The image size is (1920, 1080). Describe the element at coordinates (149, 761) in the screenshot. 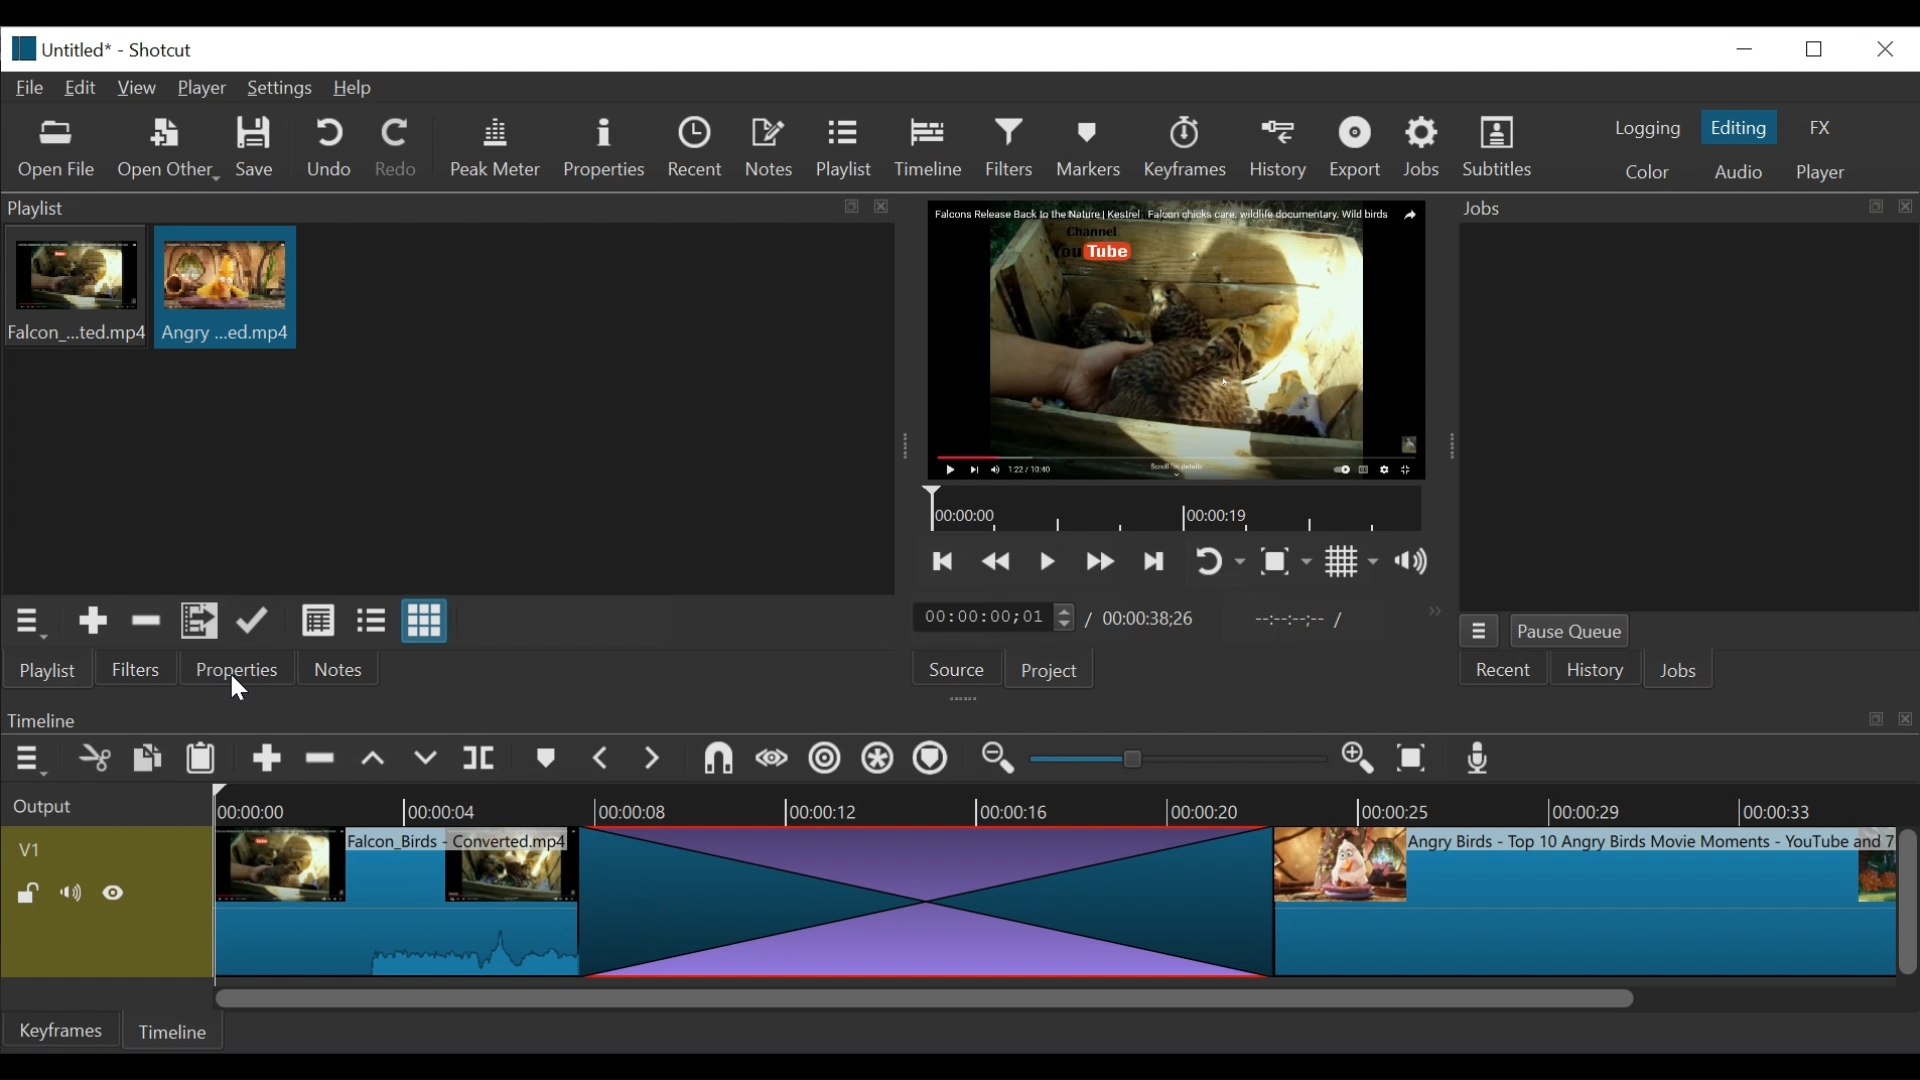

I see `copy` at that location.